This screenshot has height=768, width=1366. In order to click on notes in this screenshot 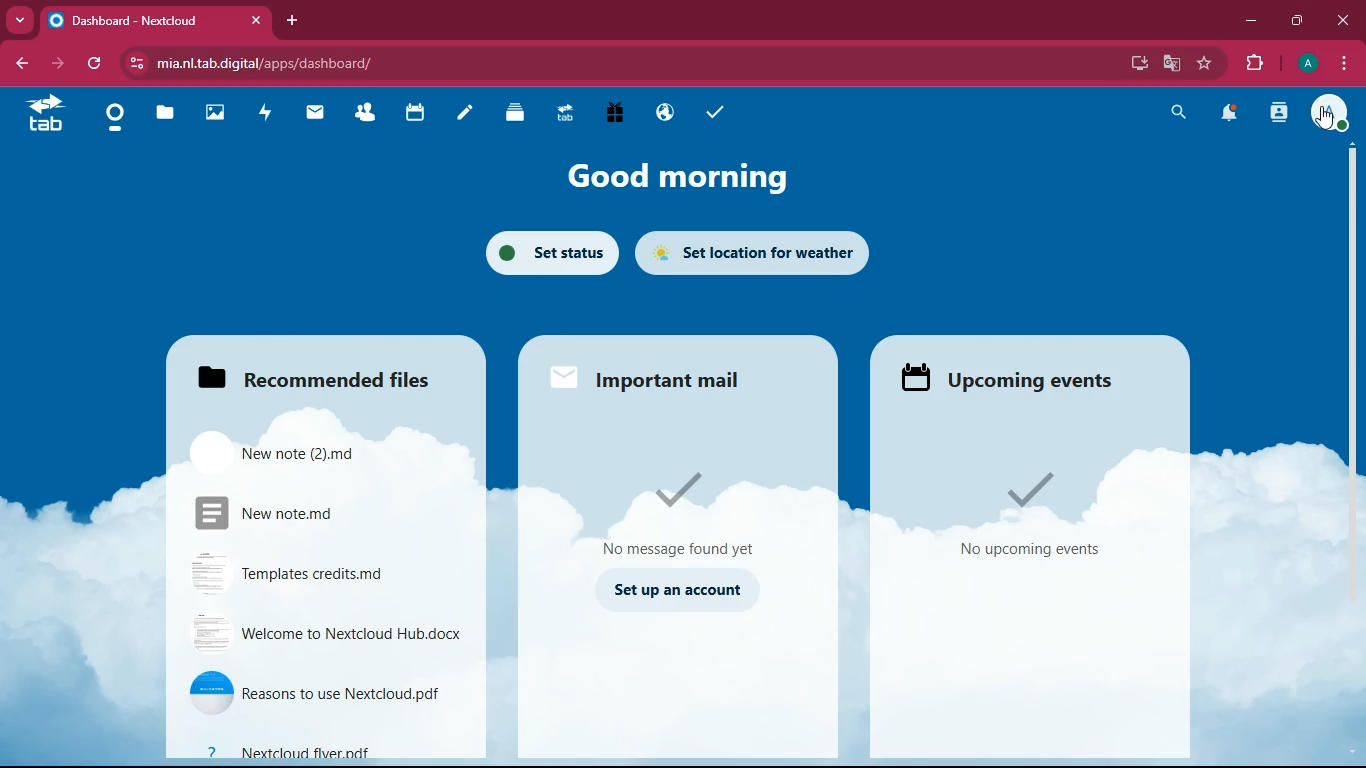, I will do `click(461, 115)`.